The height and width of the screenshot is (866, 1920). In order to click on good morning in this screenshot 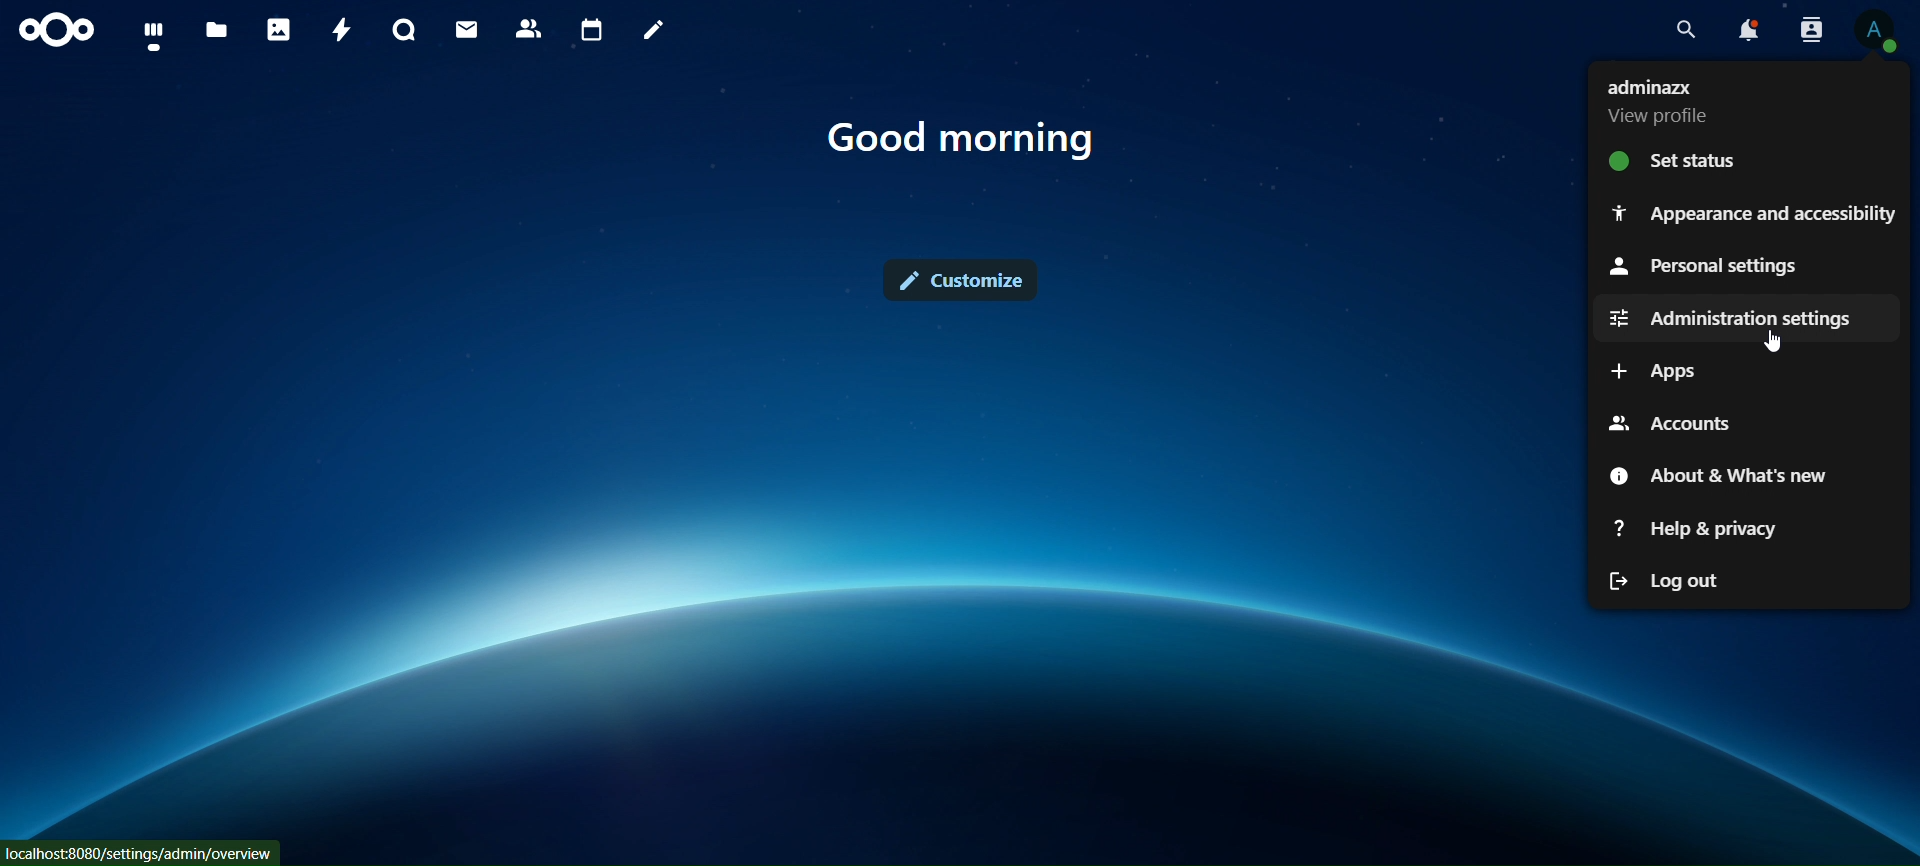, I will do `click(964, 139)`.